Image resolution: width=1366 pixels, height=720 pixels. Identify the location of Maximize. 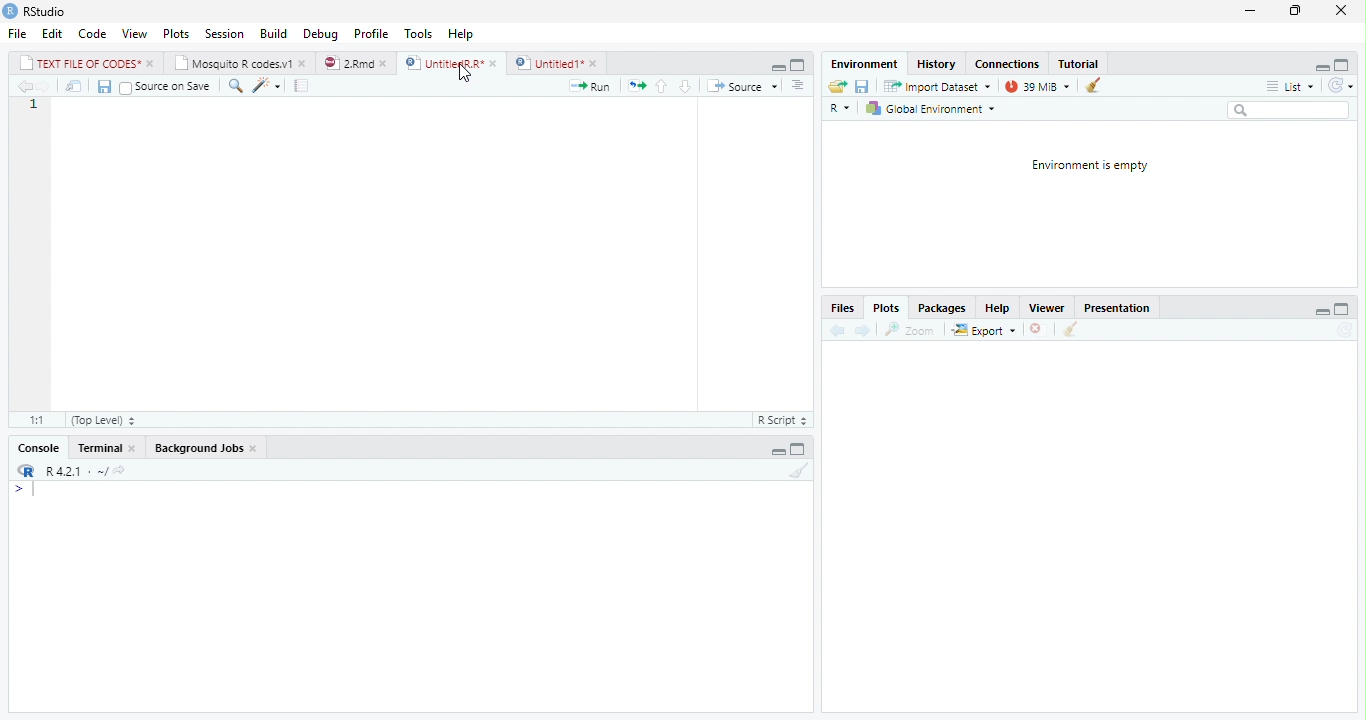
(797, 63).